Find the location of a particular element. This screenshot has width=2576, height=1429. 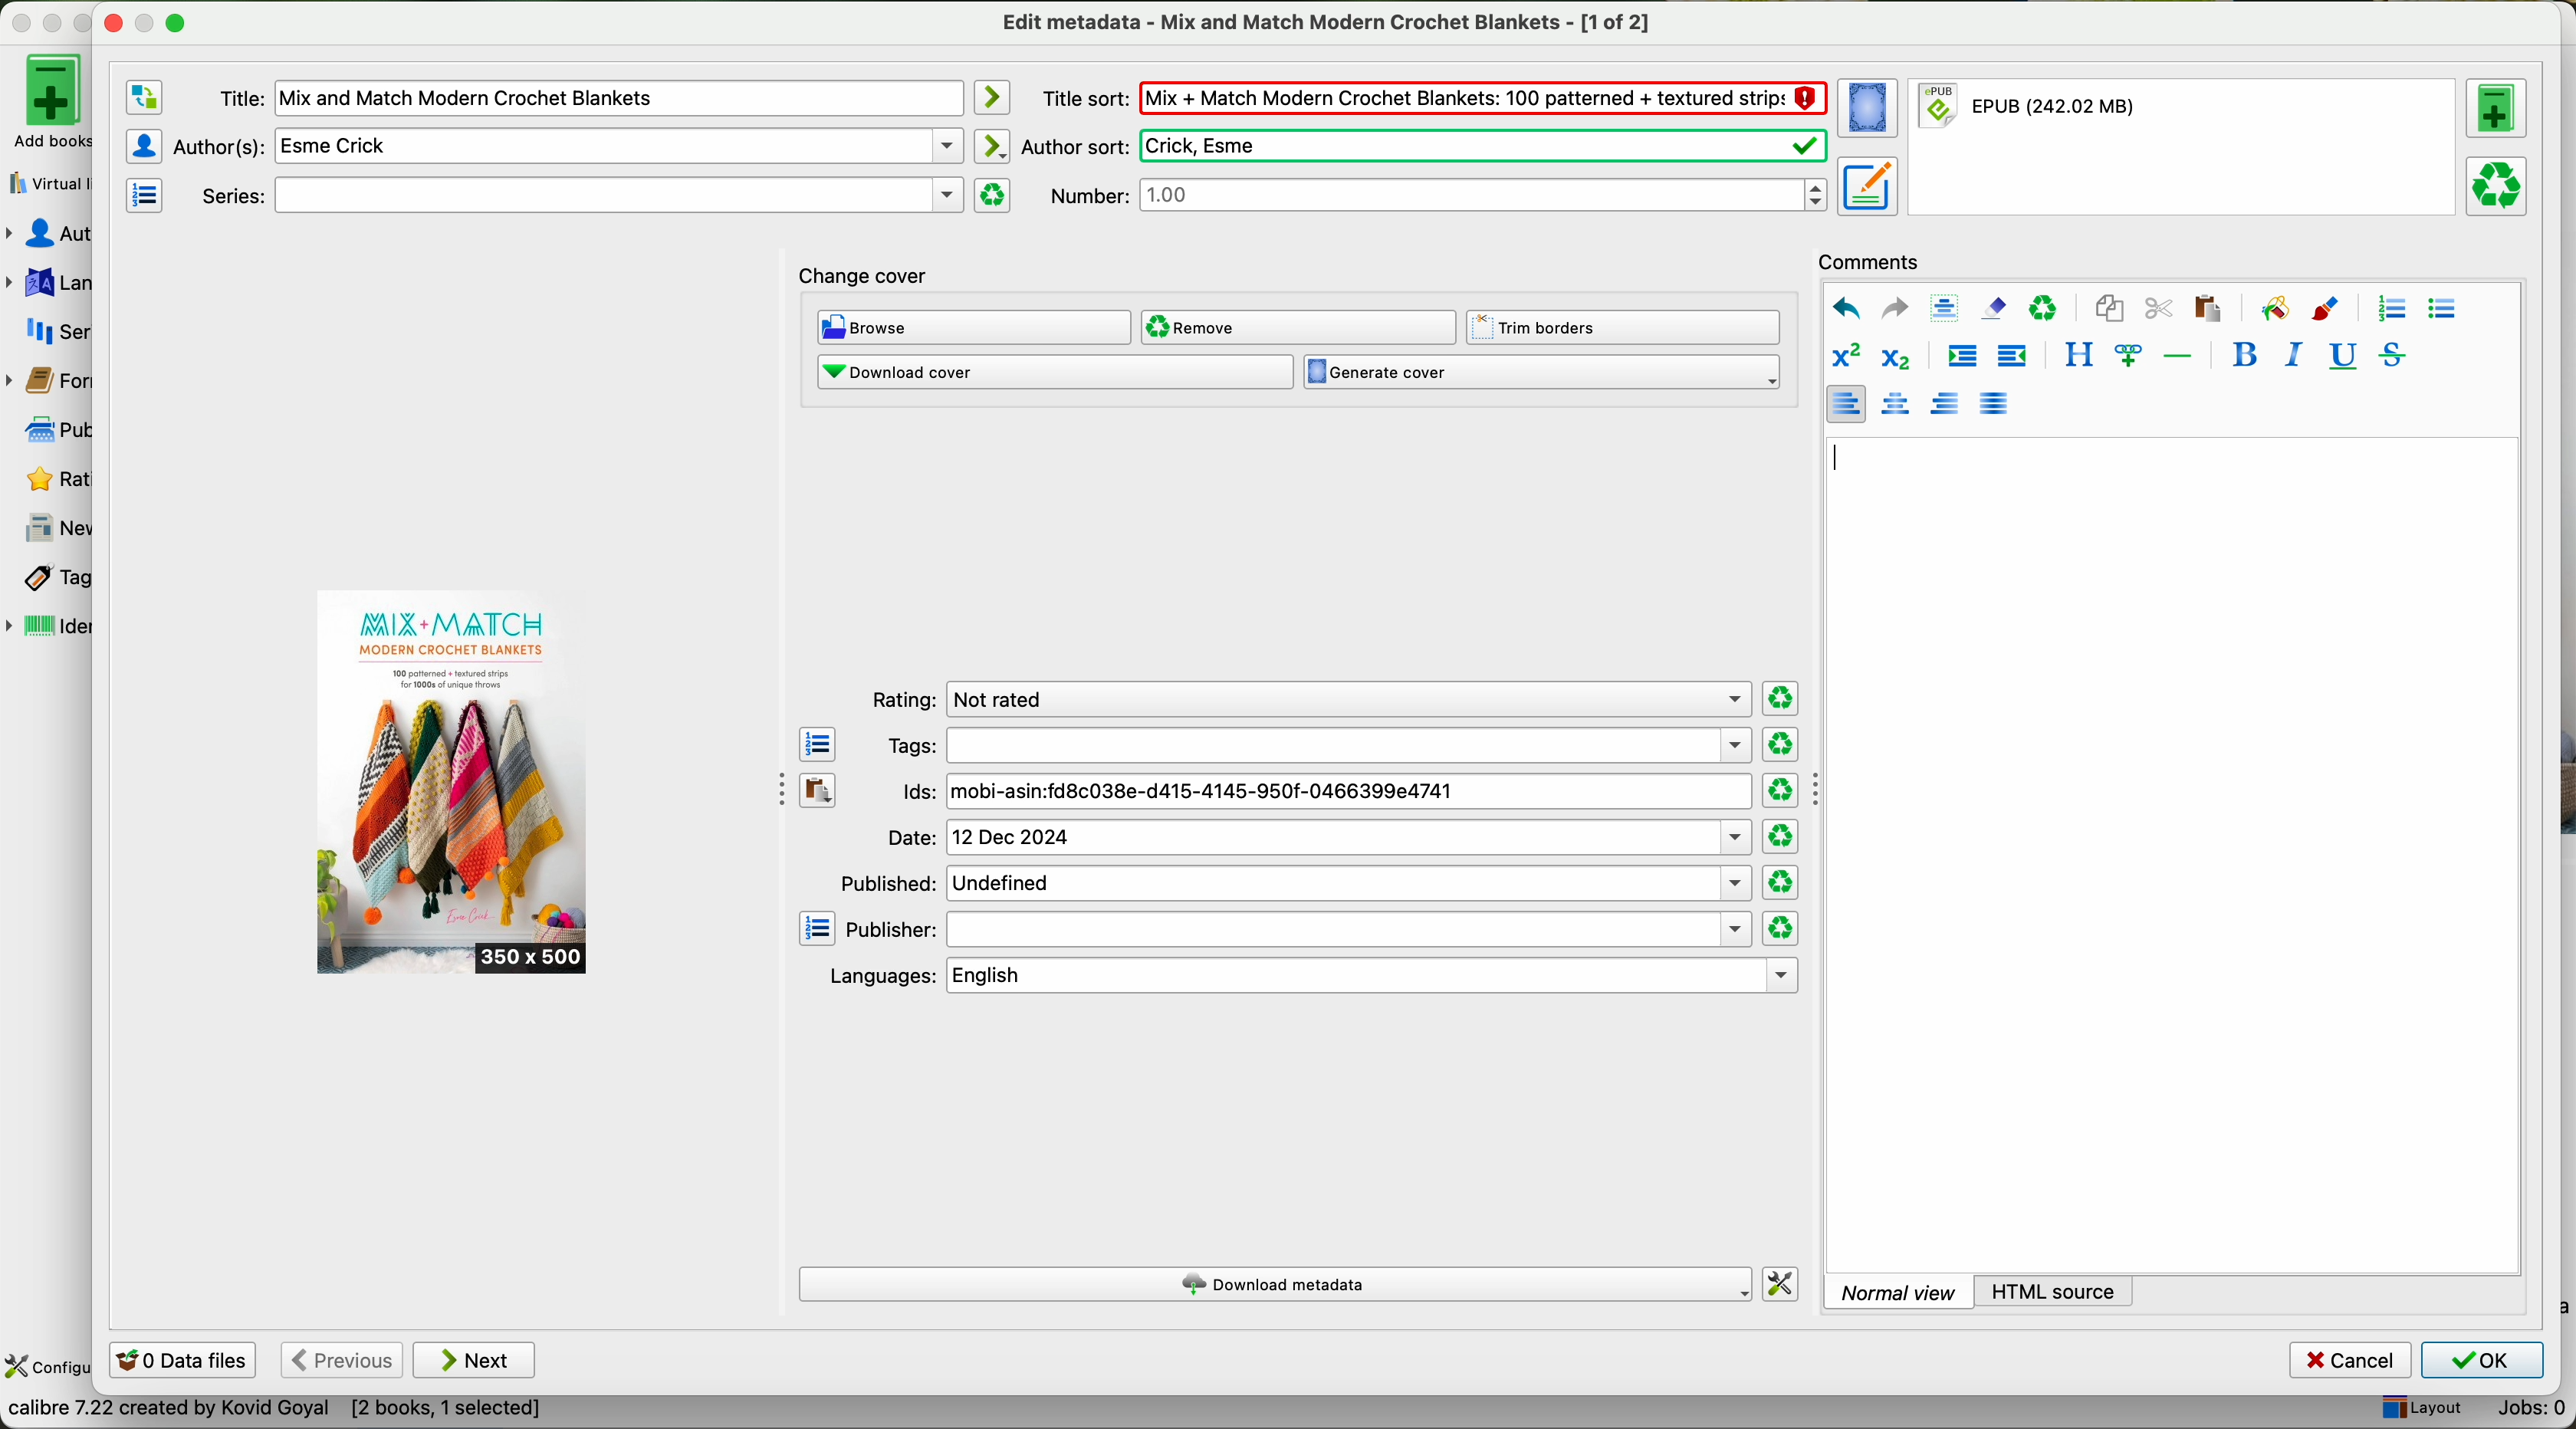

languages is located at coordinates (48, 283).